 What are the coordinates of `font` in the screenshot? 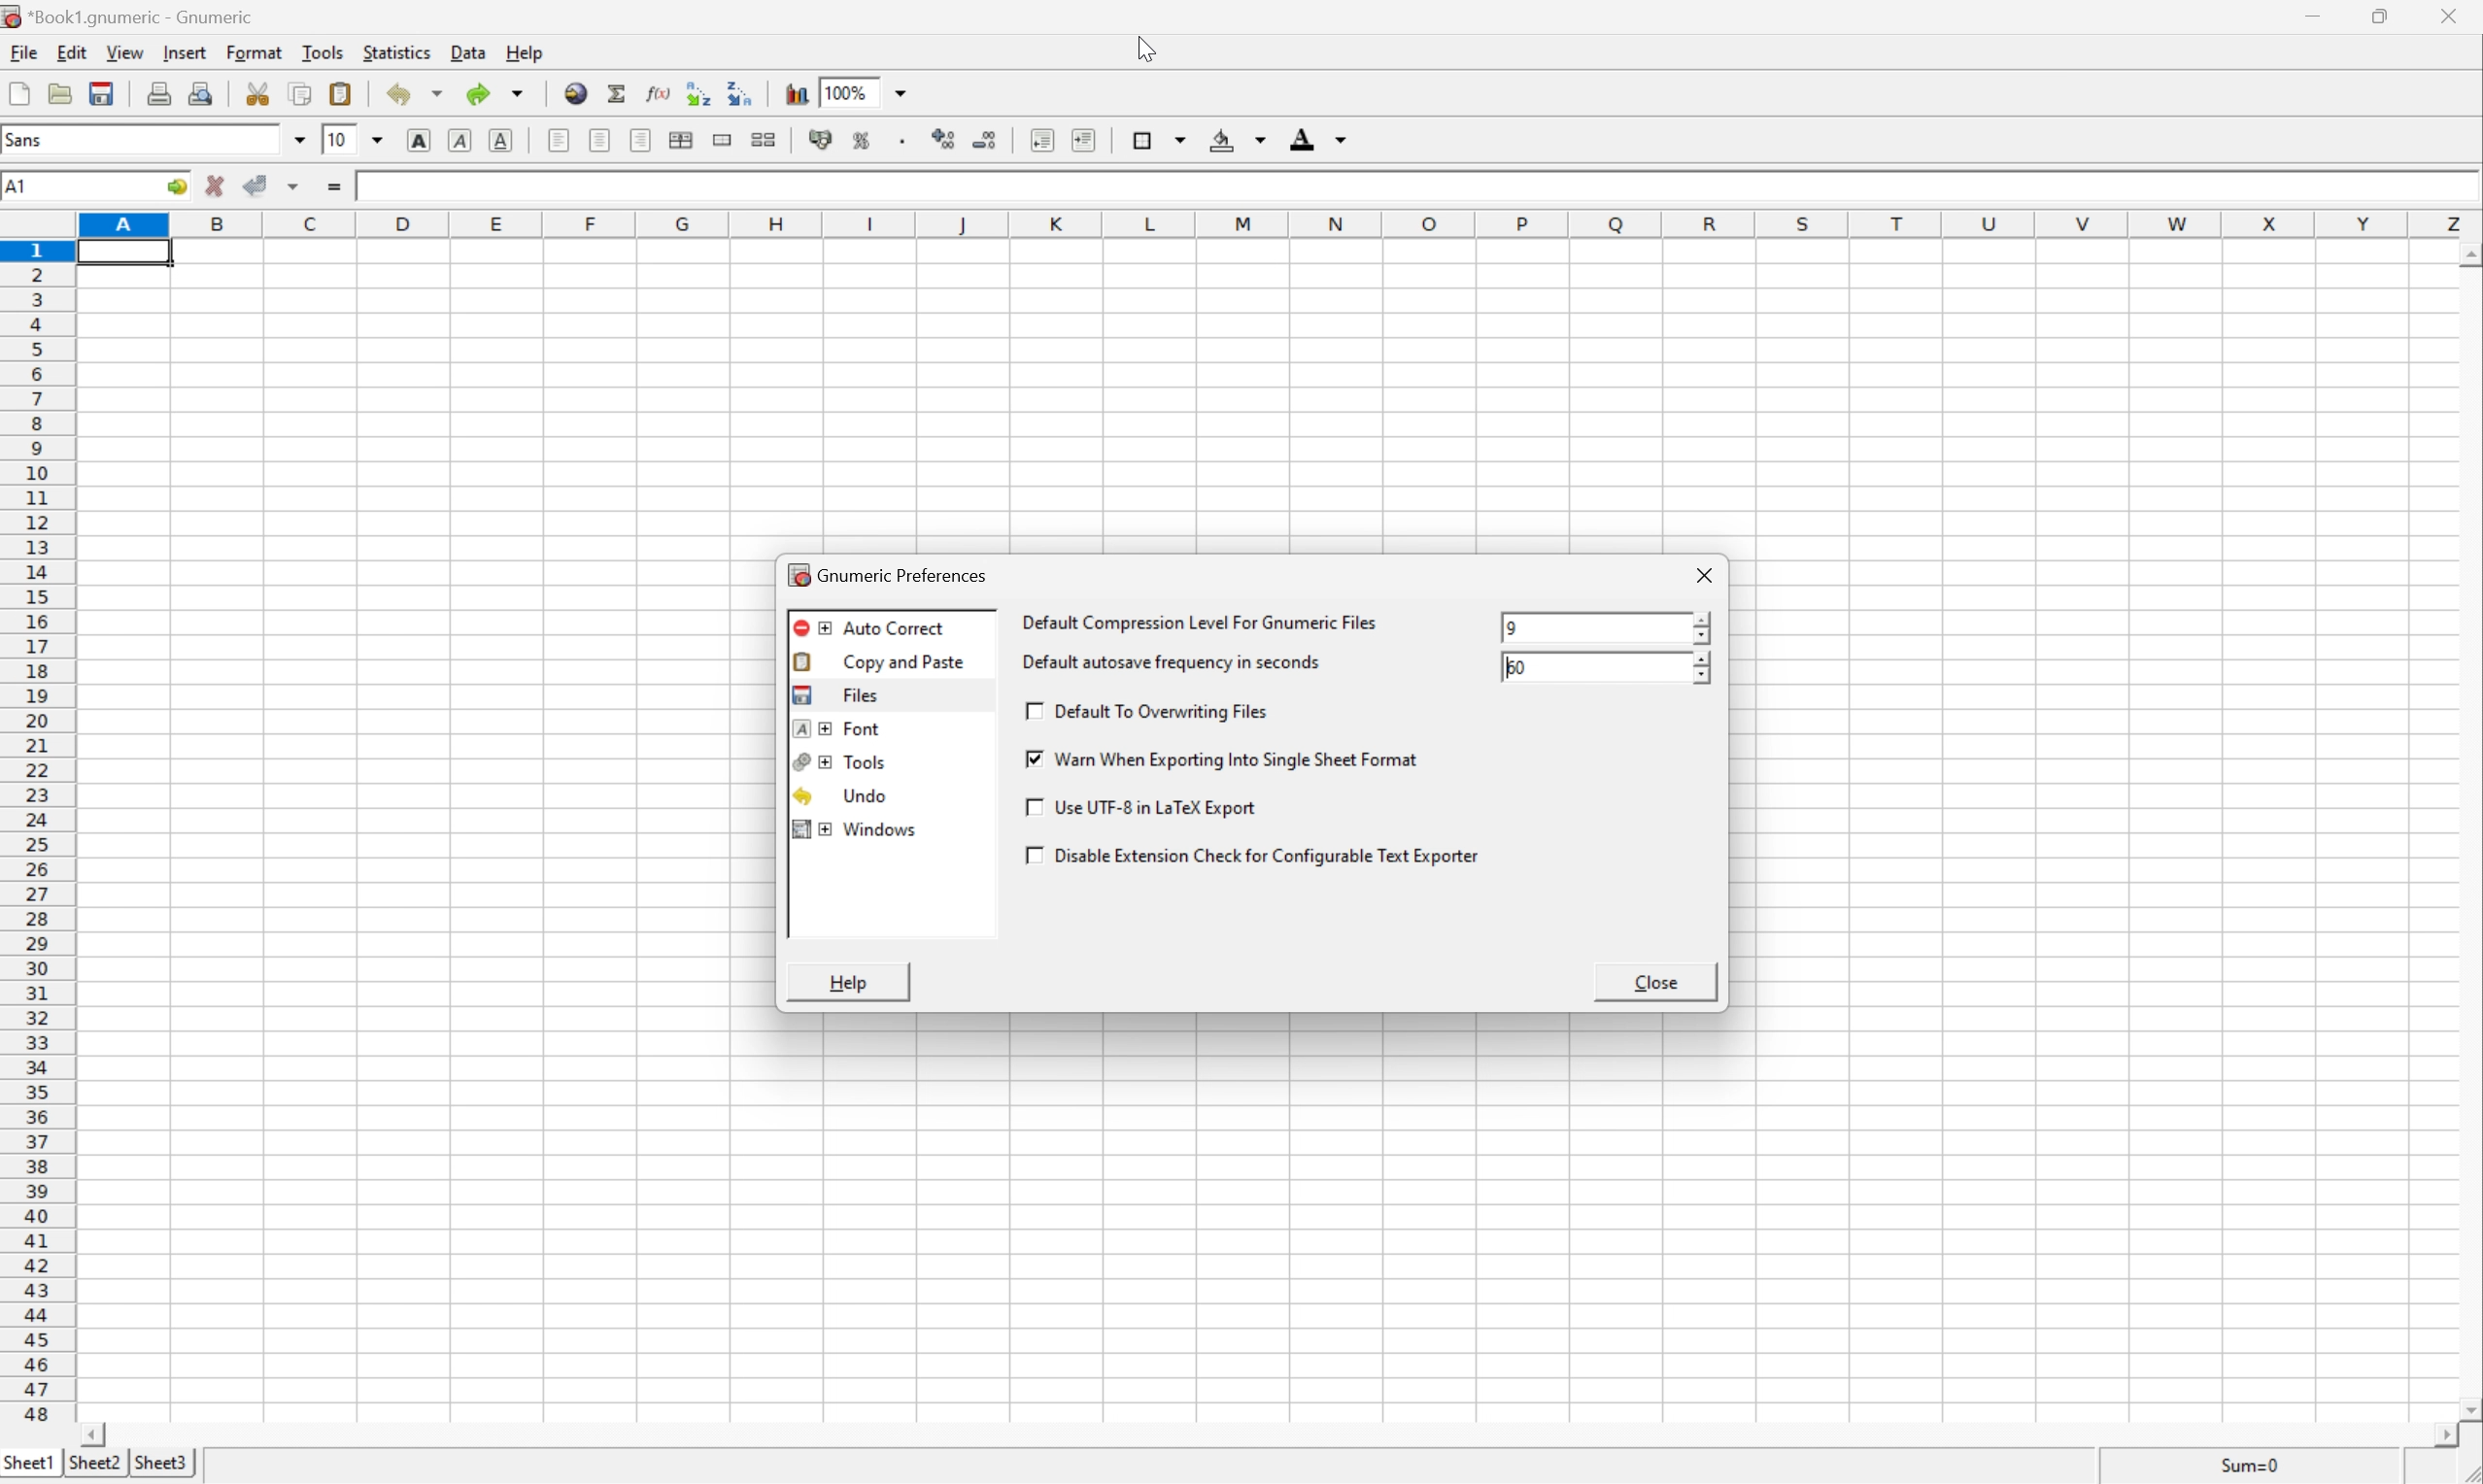 It's located at (837, 728).